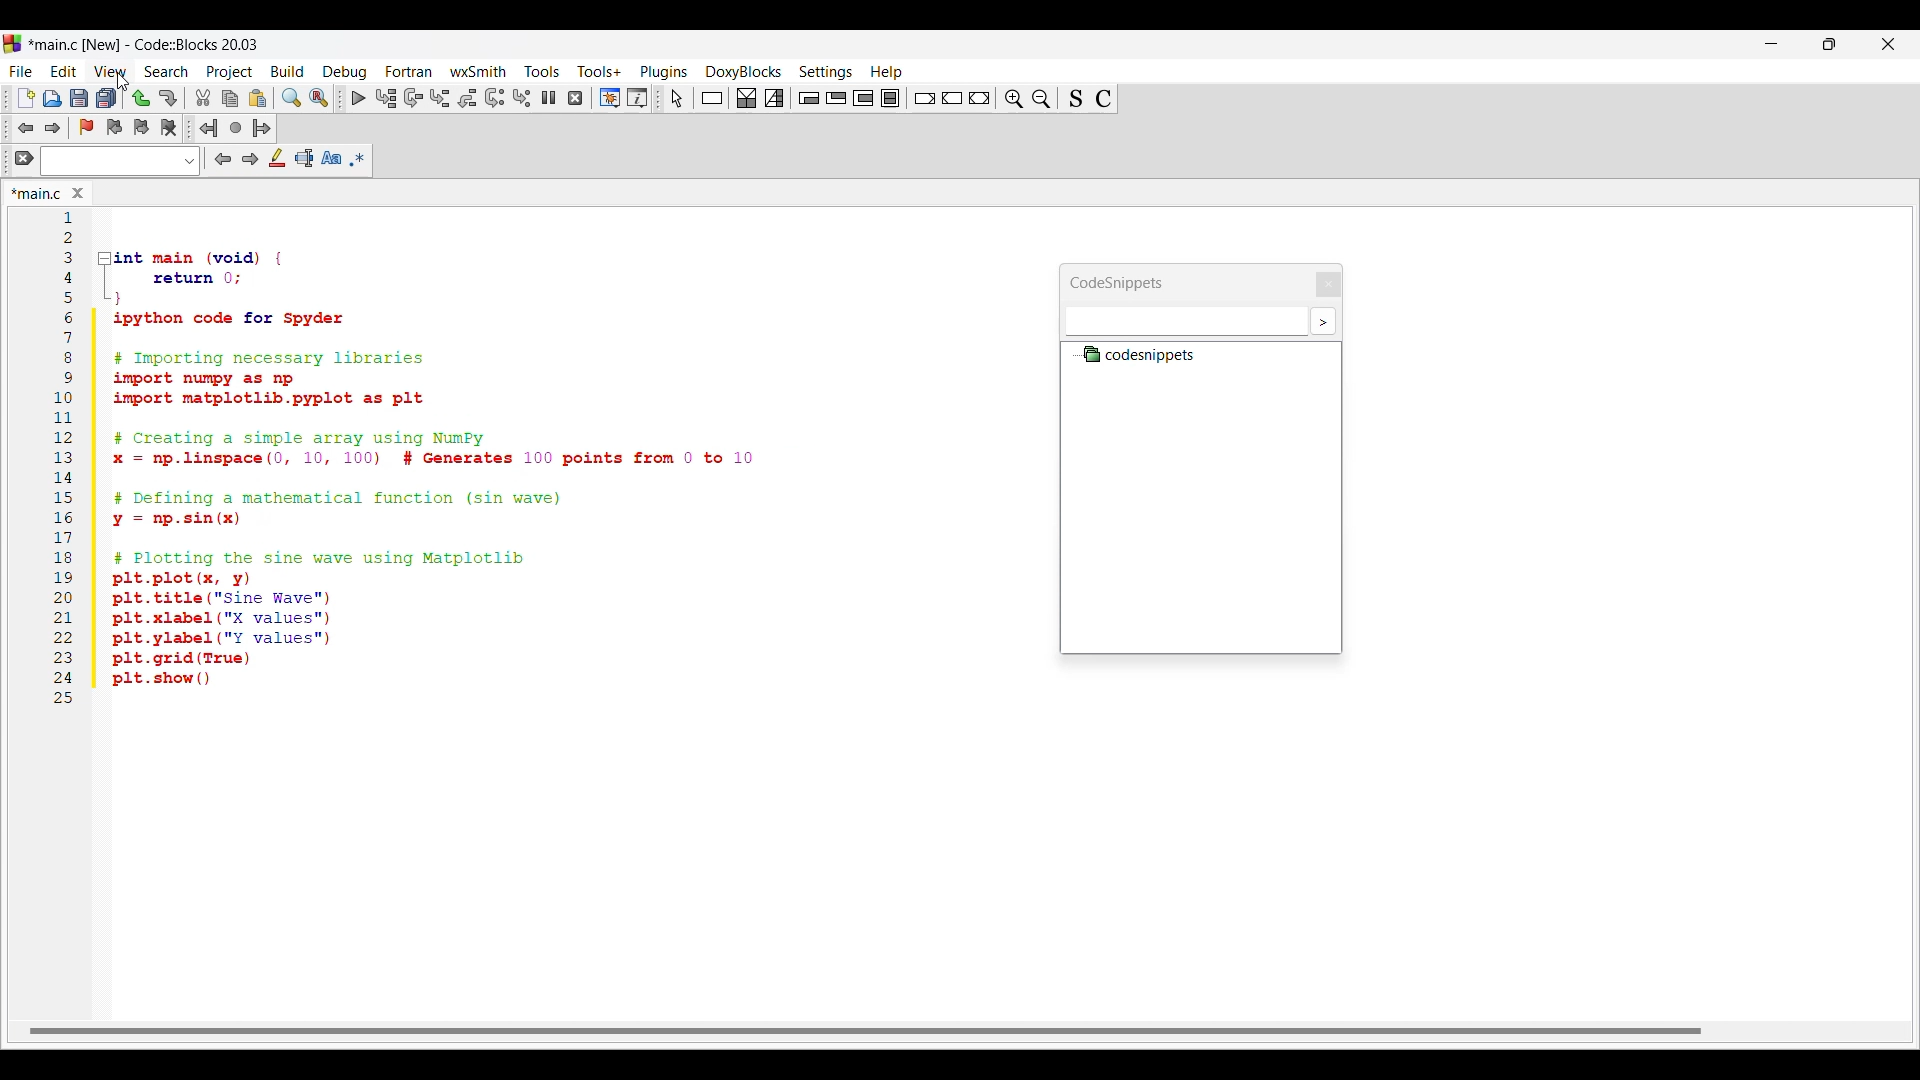 Image resolution: width=1920 pixels, height=1080 pixels. Describe the element at coordinates (746, 98) in the screenshot. I see `Decision` at that location.